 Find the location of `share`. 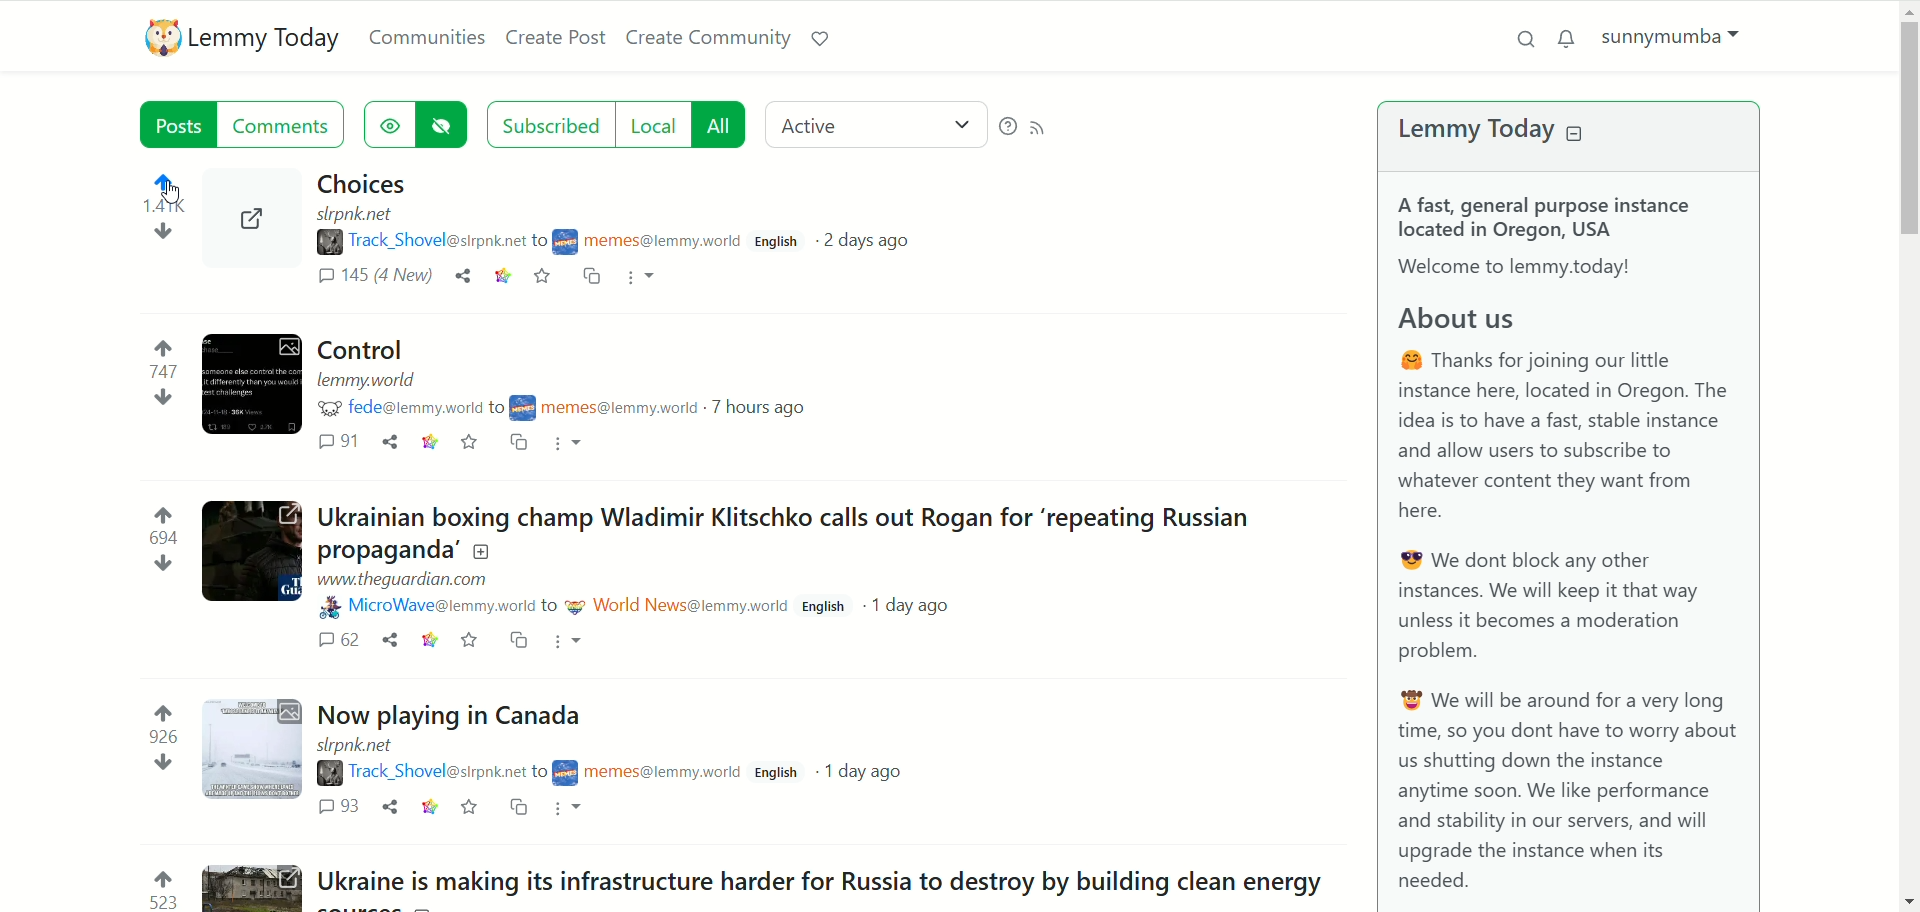

share is located at coordinates (396, 640).